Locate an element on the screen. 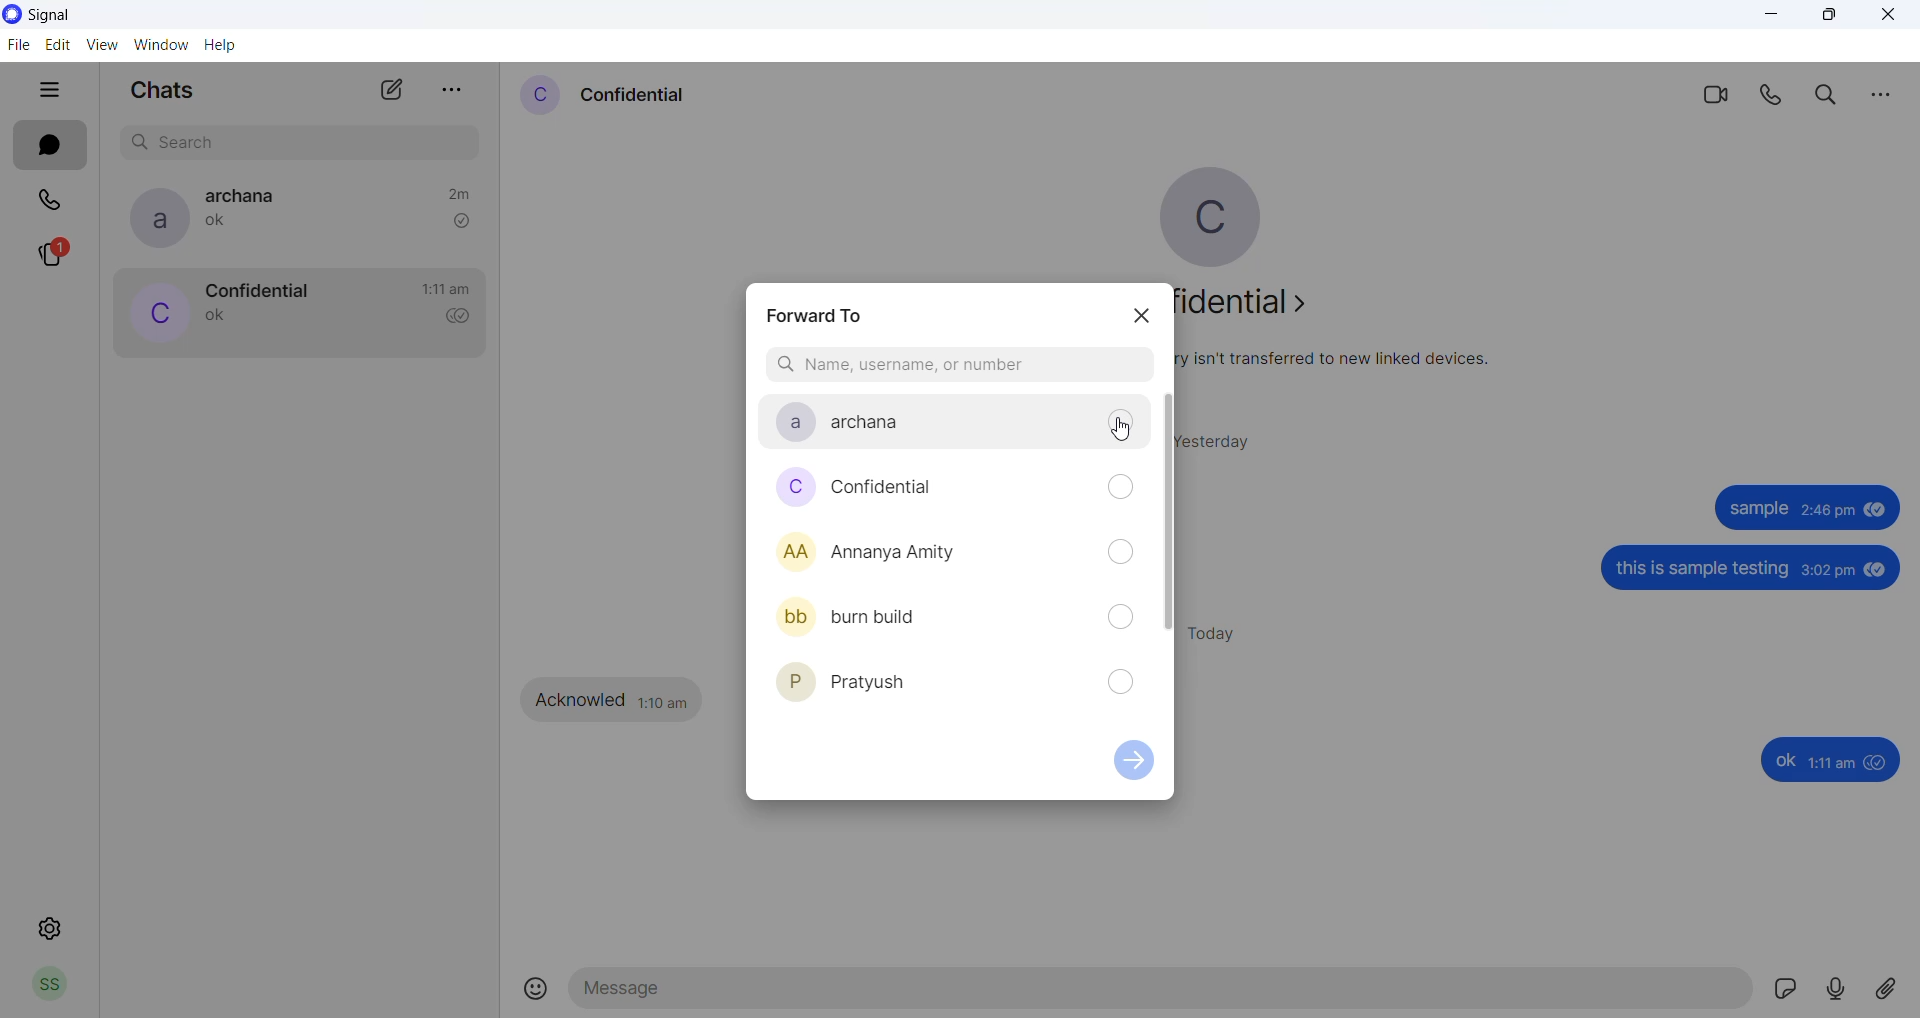 The image size is (1920, 1018). profile picture is located at coordinates (155, 315).